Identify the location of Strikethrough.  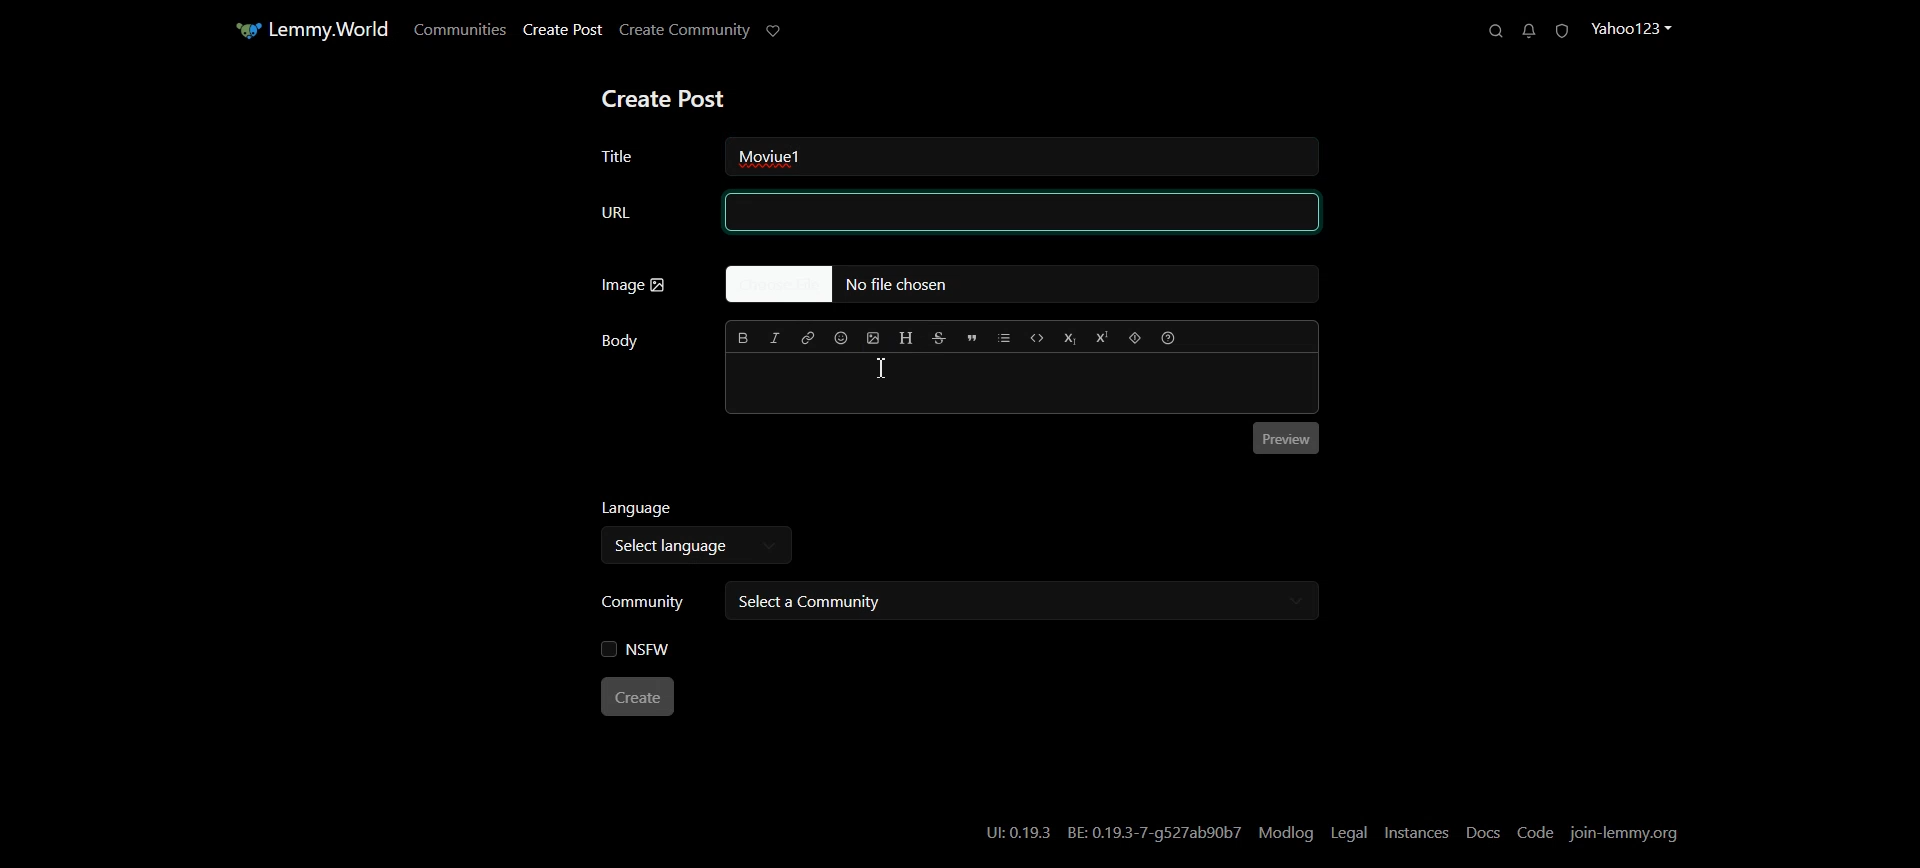
(940, 338).